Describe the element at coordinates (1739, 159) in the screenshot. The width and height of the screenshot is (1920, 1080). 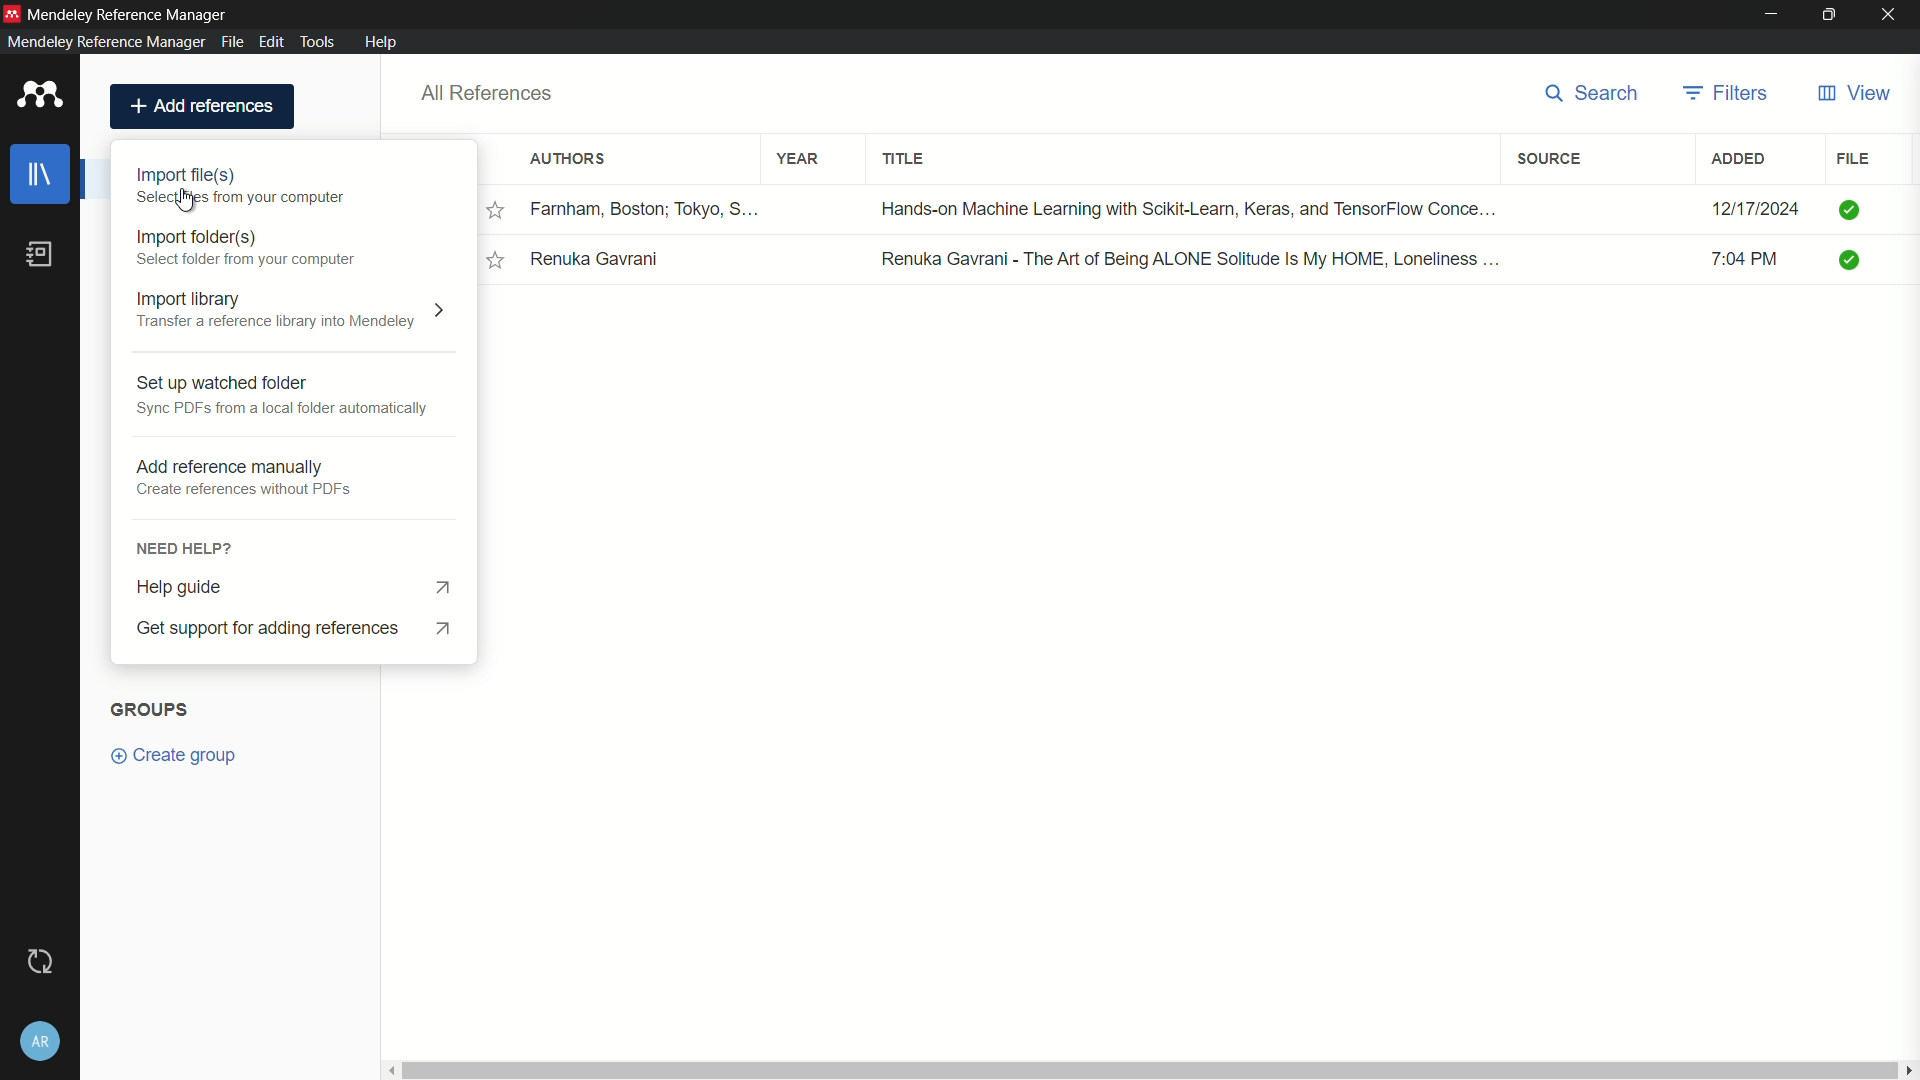
I see `added` at that location.